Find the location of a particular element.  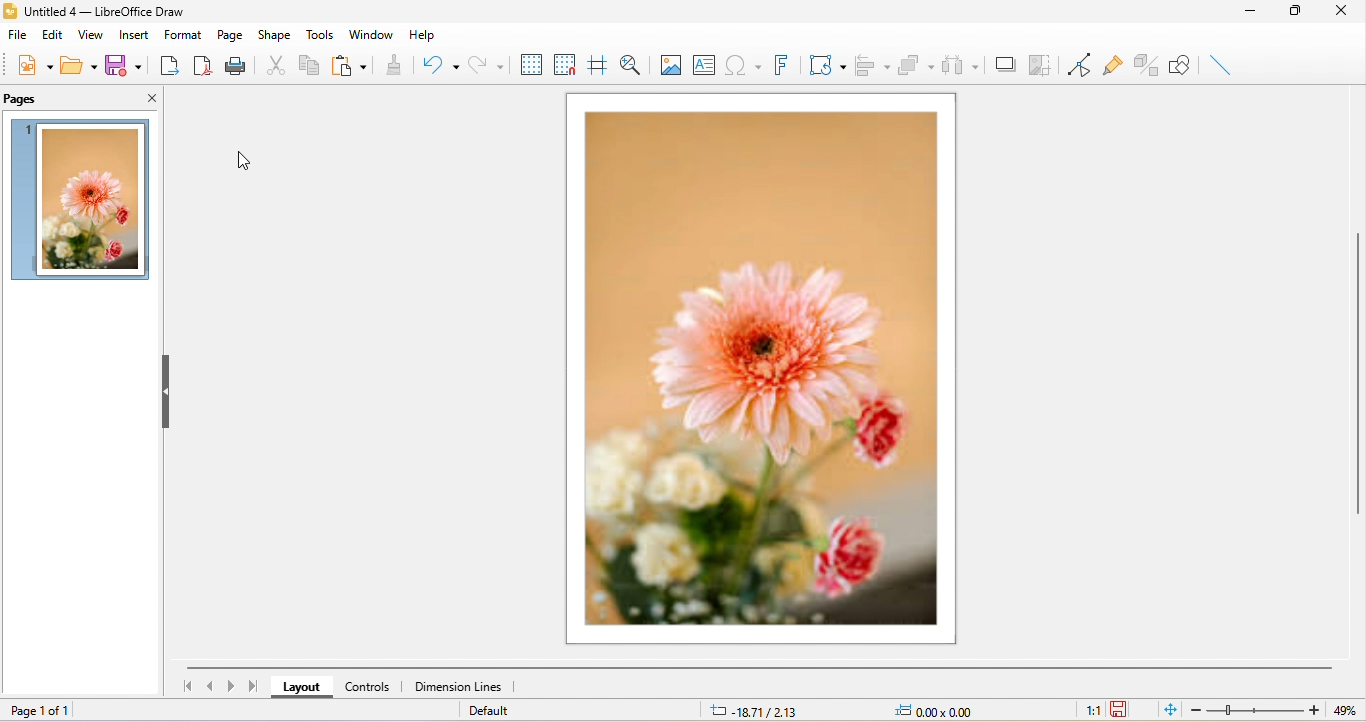

49% is located at coordinates (1342, 709).